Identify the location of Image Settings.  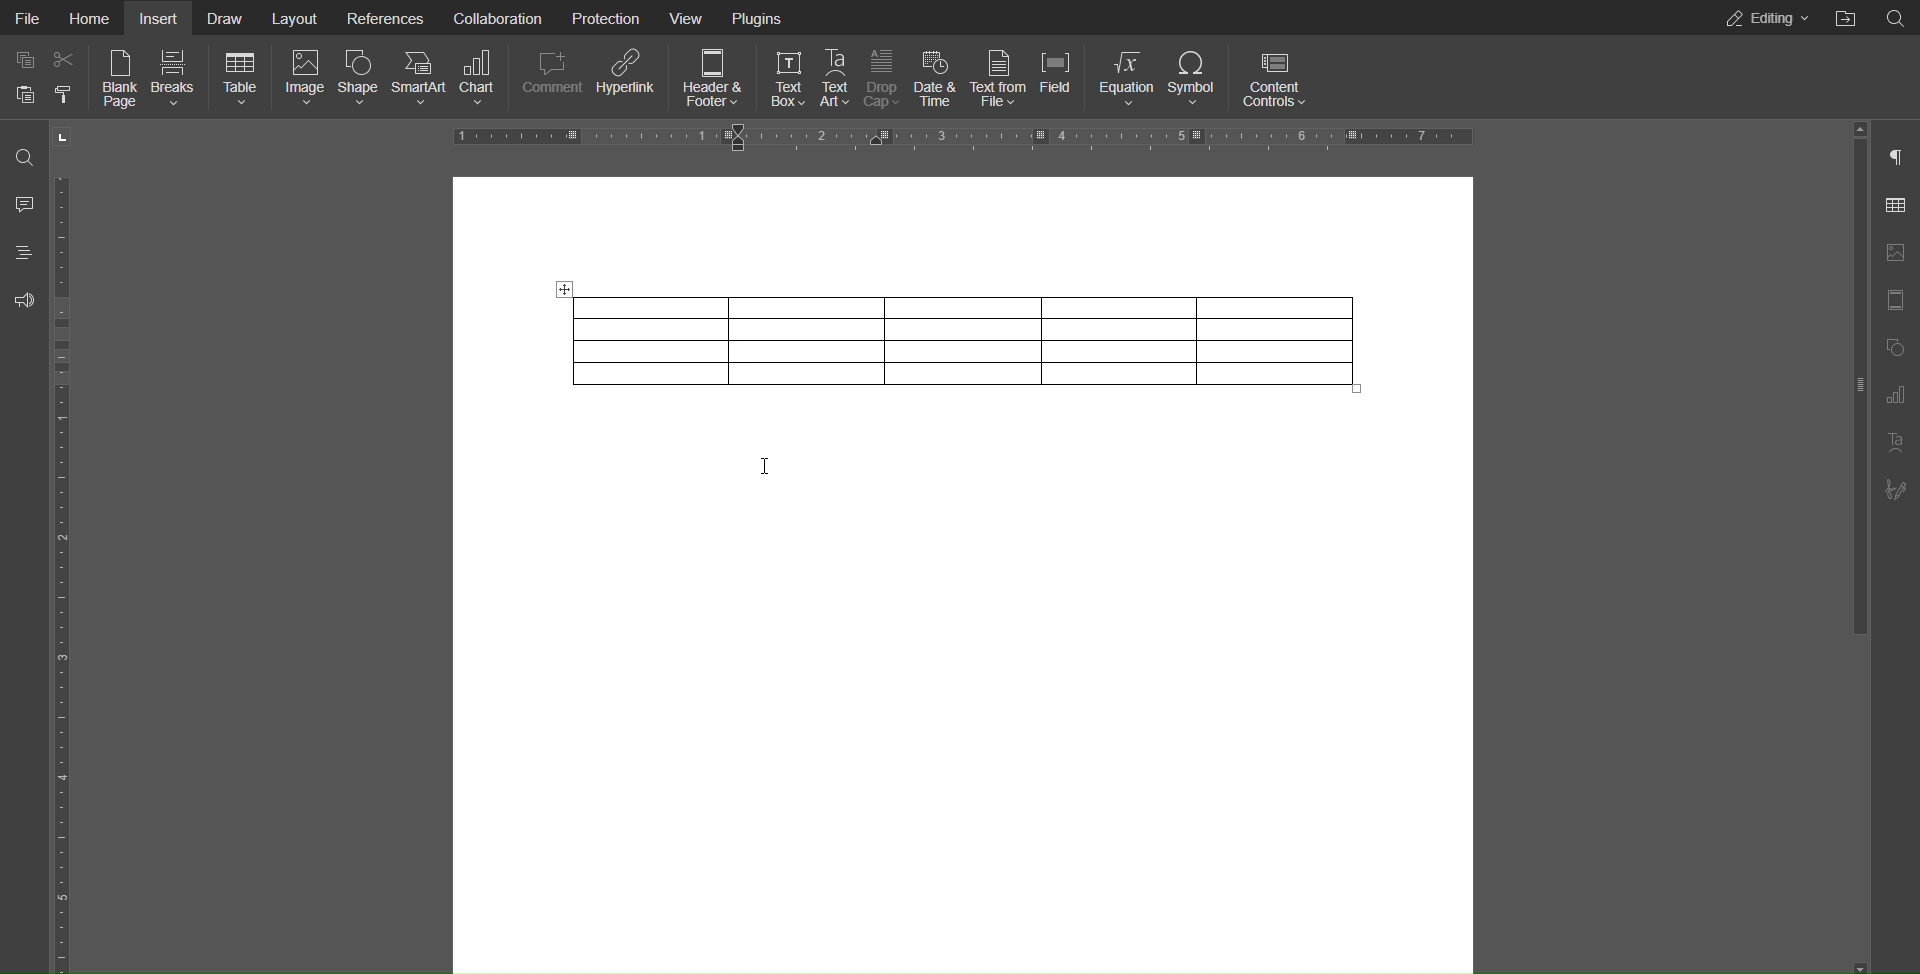
(1895, 253).